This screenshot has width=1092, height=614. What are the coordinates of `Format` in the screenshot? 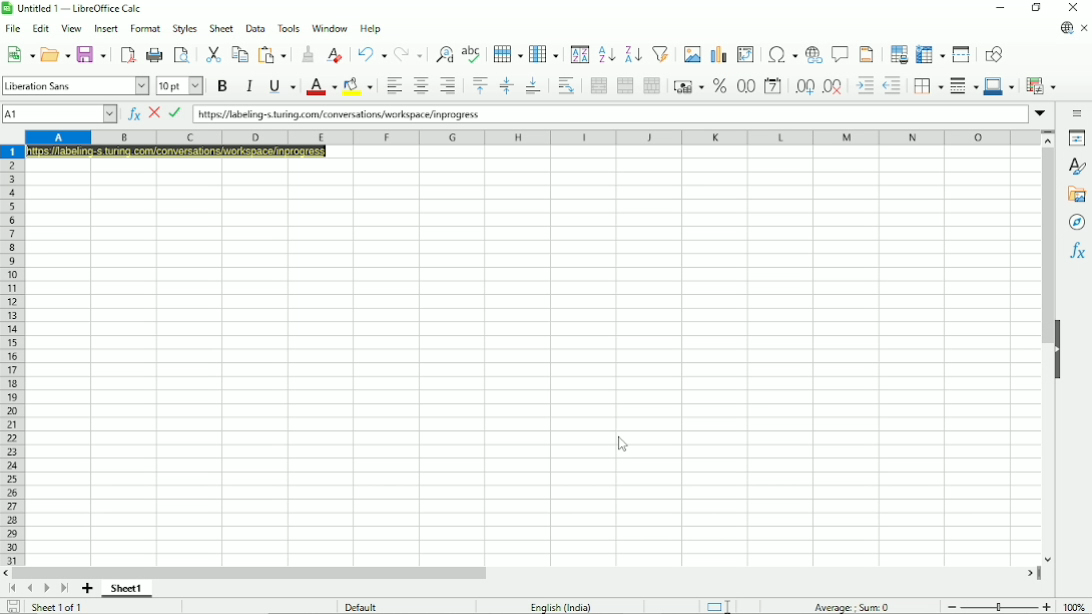 It's located at (145, 29).